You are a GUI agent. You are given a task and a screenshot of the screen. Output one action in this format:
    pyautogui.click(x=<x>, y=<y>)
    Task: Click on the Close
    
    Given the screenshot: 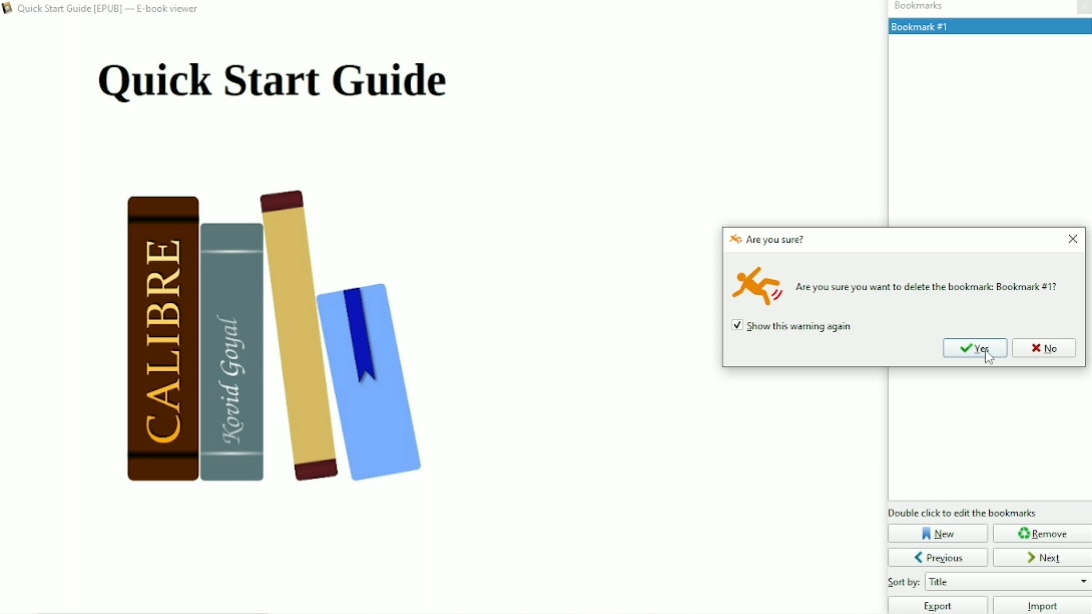 What is the action you would take?
    pyautogui.click(x=1074, y=239)
    